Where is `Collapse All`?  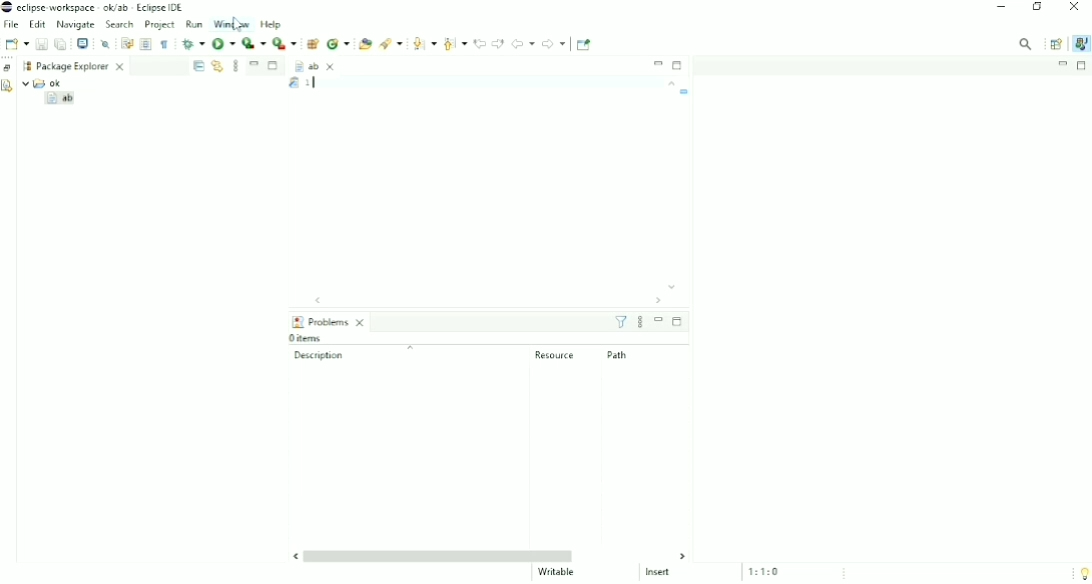
Collapse All is located at coordinates (198, 66).